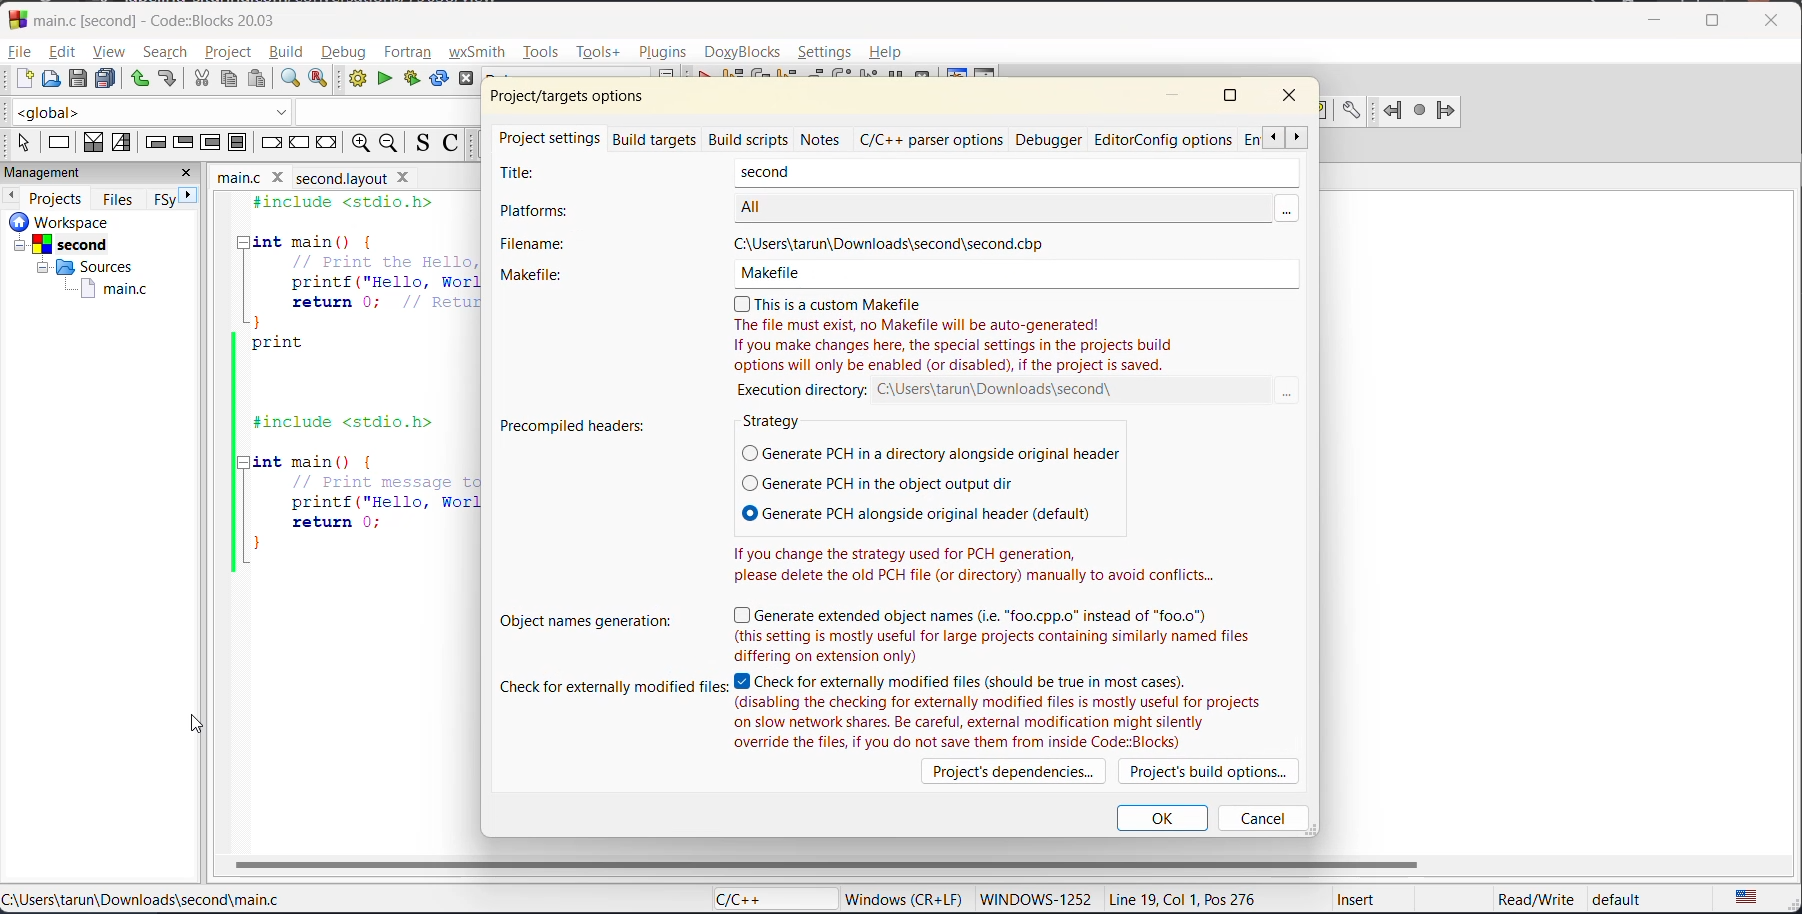 The height and width of the screenshot is (914, 1802). Describe the element at coordinates (216, 141) in the screenshot. I see `counting loop` at that location.